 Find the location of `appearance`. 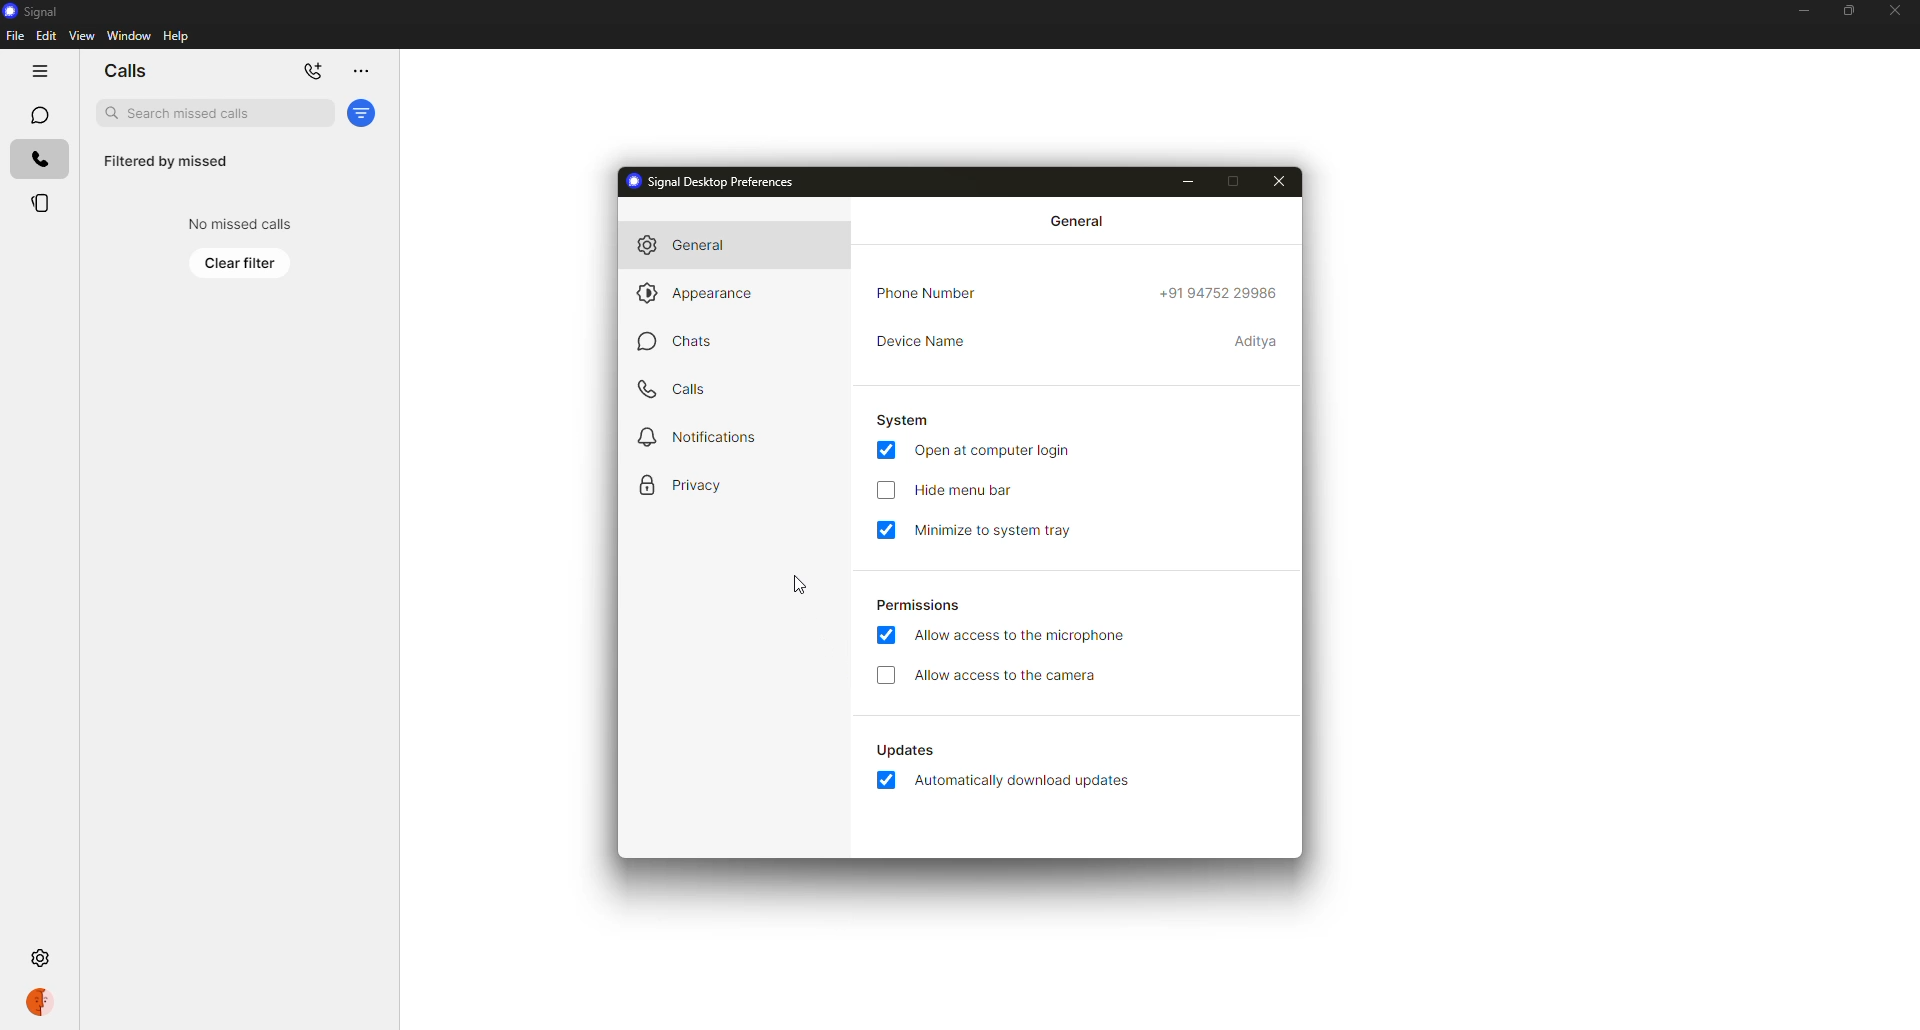

appearance is located at coordinates (703, 291).